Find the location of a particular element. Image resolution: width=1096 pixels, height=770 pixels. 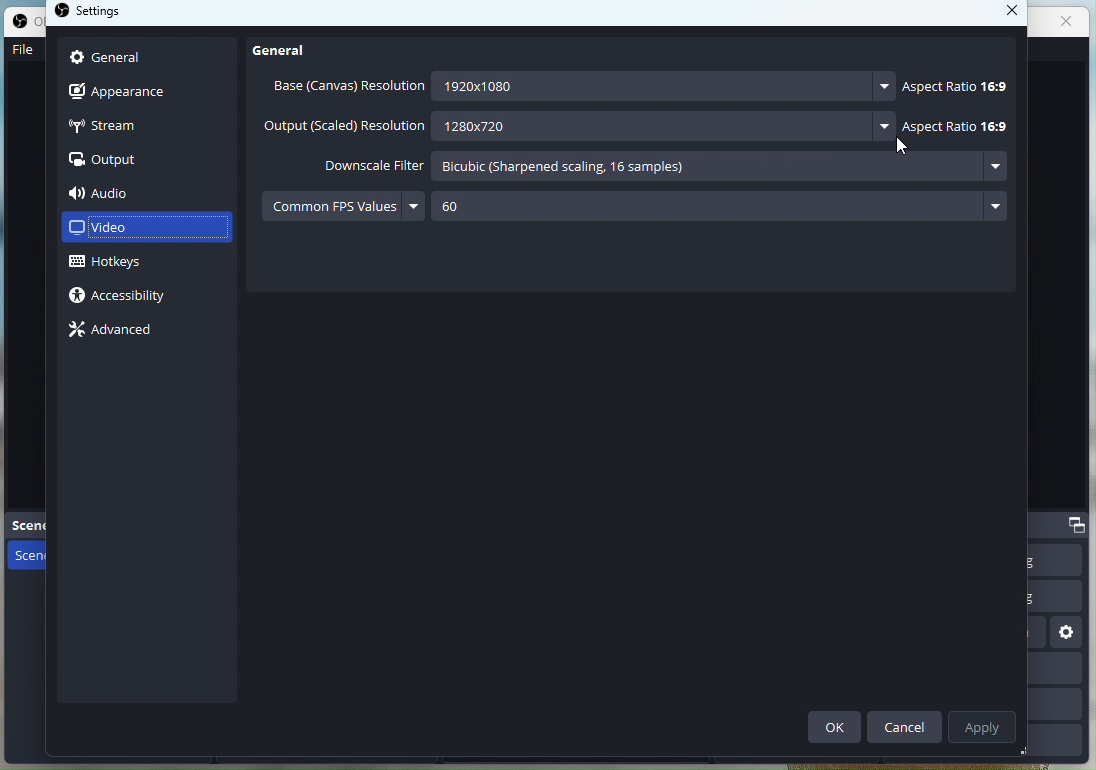

Ok is located at coordinates (834, 728).